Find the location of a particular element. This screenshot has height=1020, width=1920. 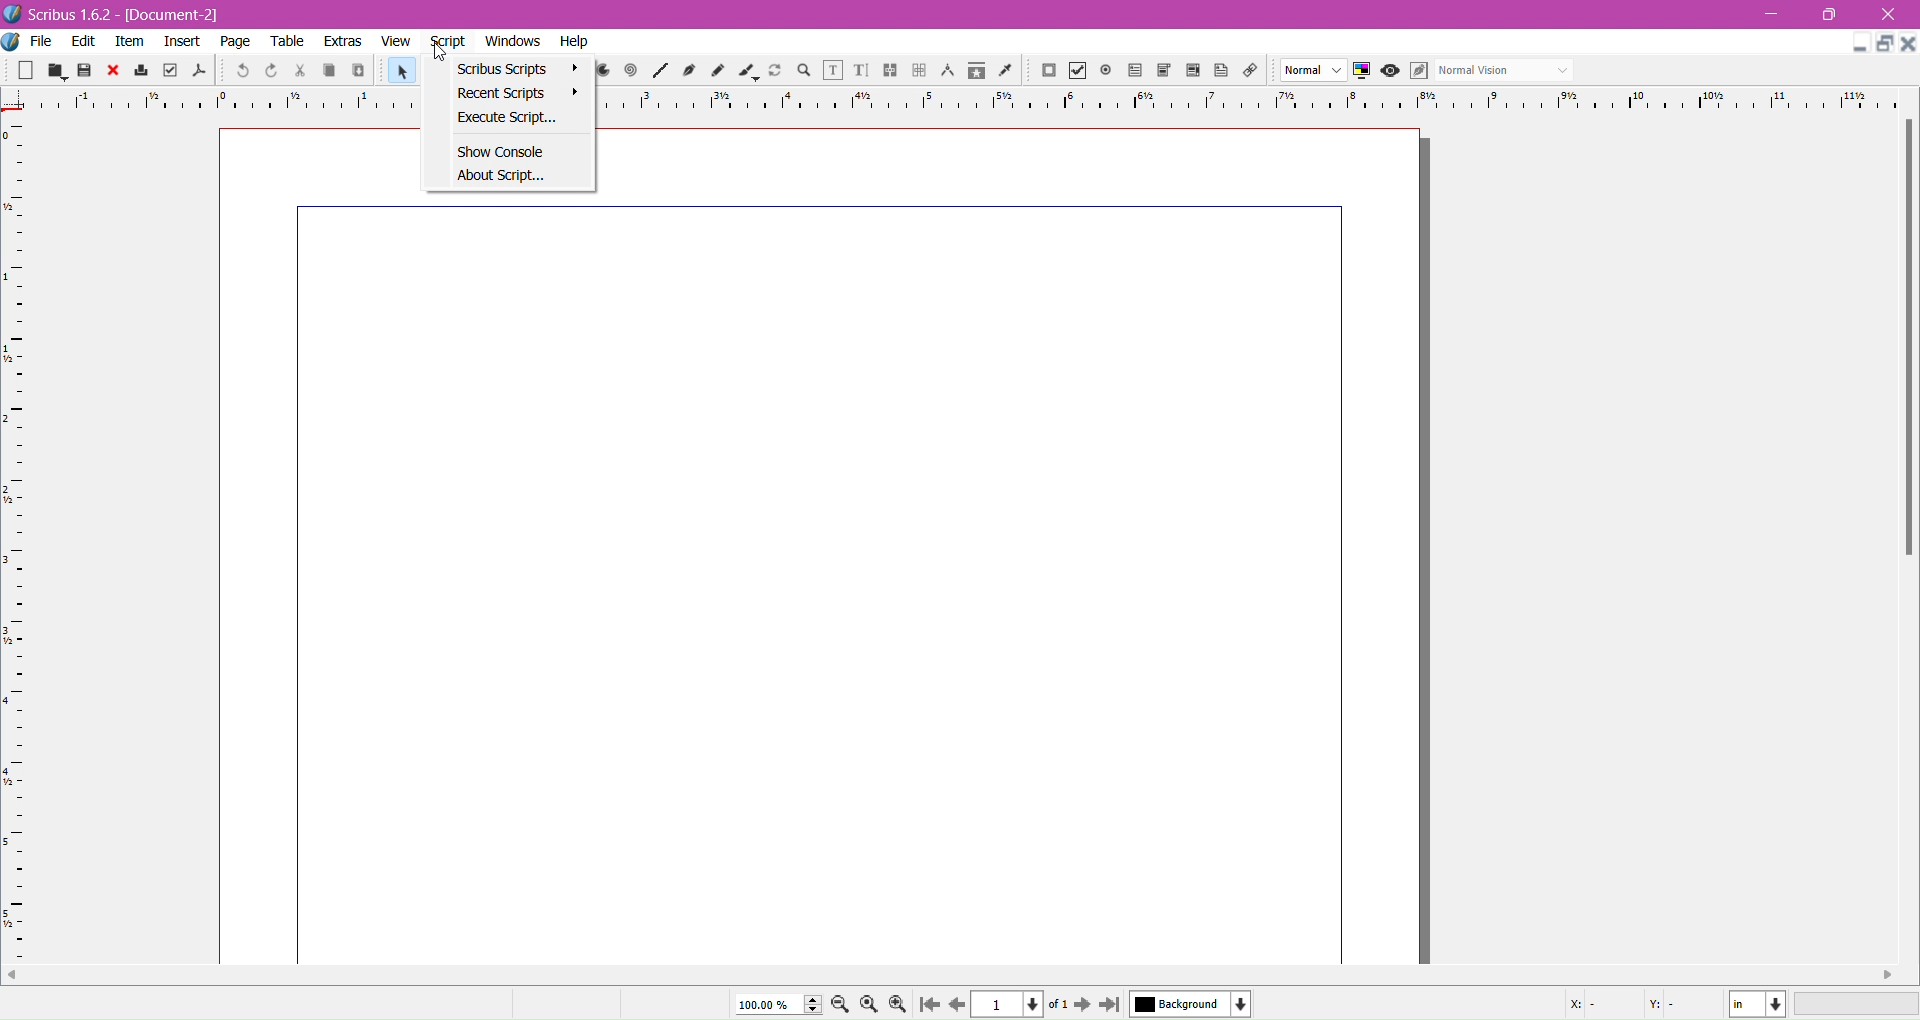

Measurements is located at coordinates (947, 69).